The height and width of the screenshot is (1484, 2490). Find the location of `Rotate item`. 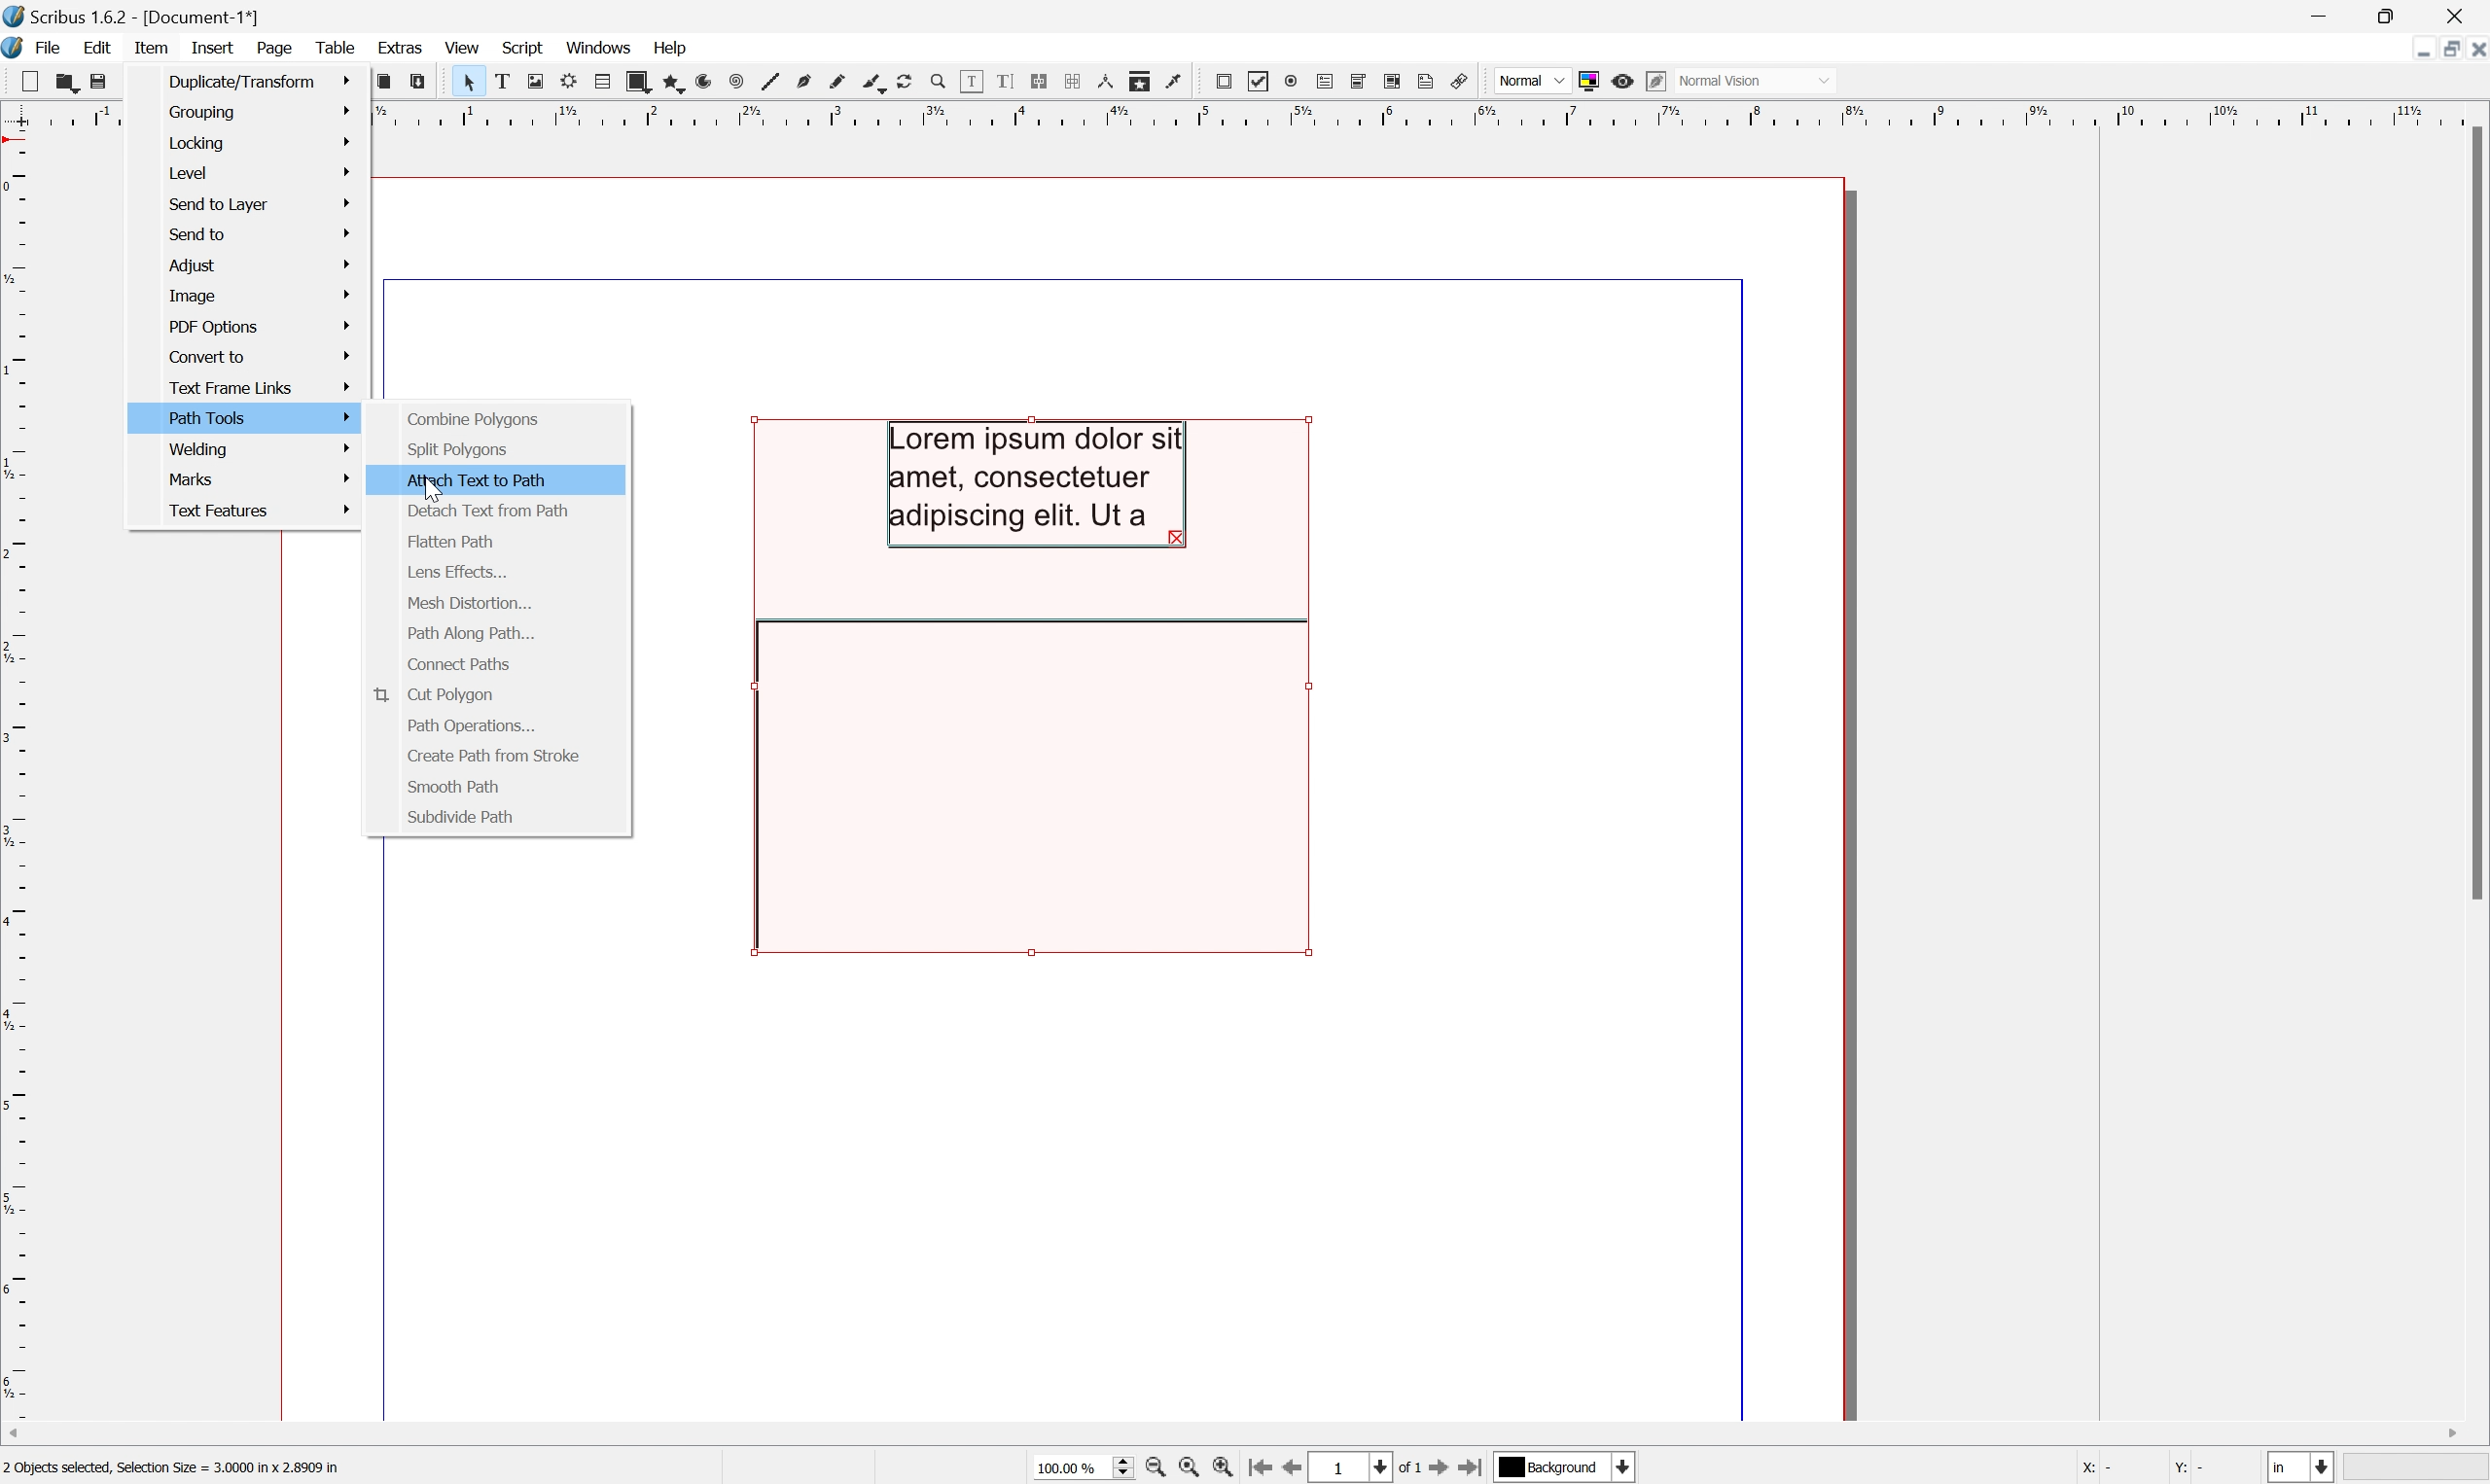

Rotate item is located at coordinates (1026, 787).